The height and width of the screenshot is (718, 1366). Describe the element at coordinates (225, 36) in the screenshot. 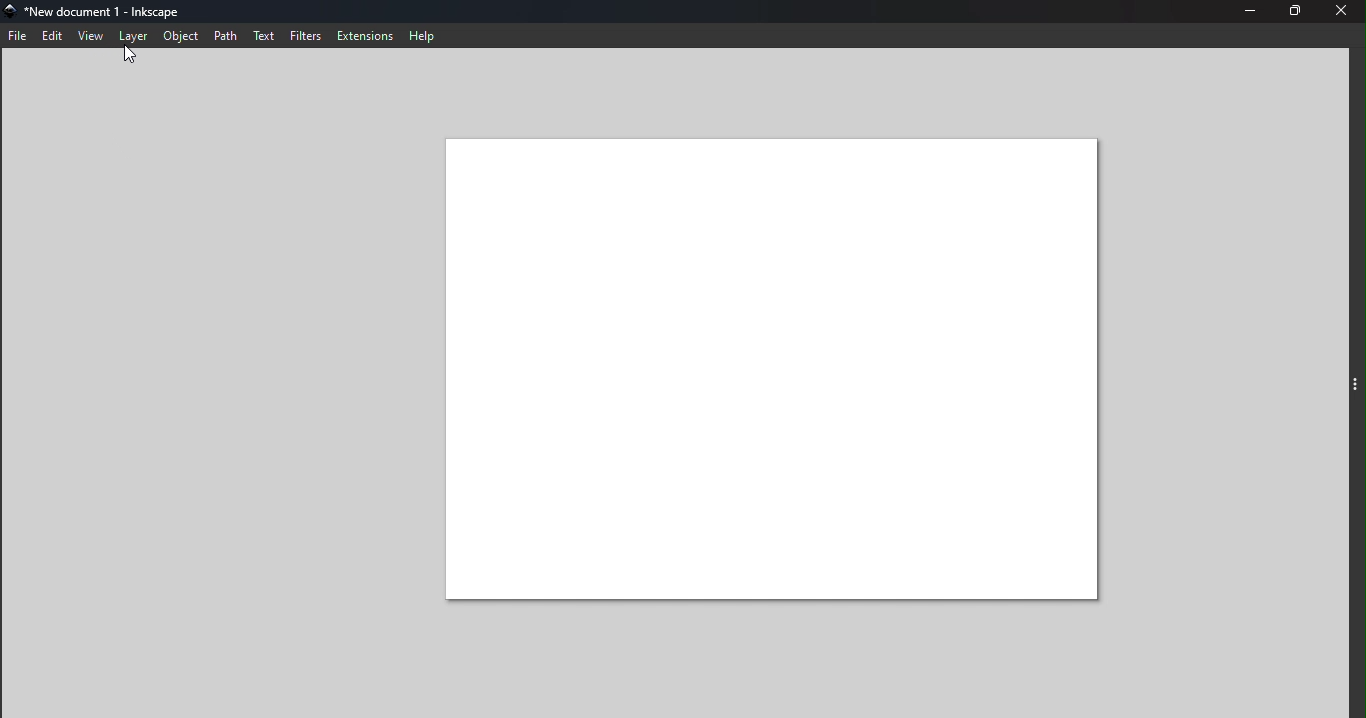

I see `Path` at that location.